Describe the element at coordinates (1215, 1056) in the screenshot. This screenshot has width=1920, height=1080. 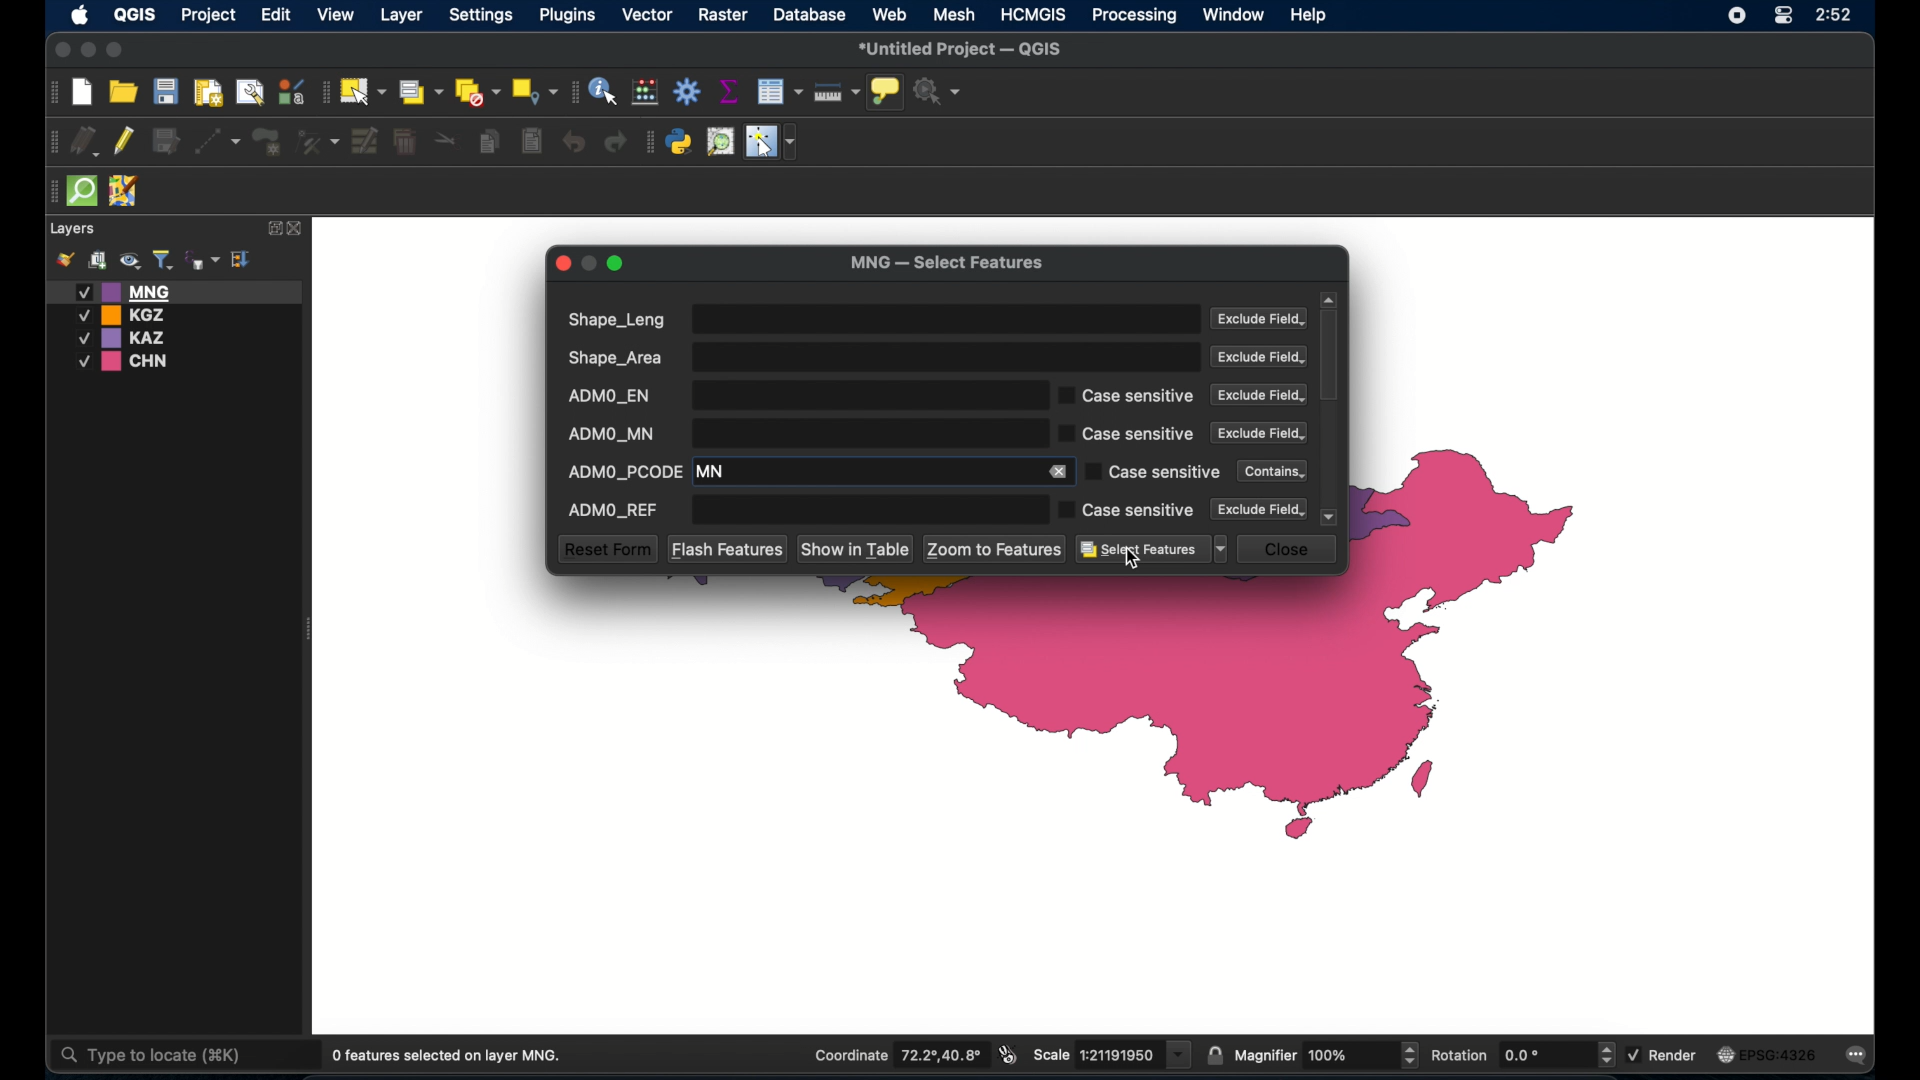
I see `lock scale` at that location.